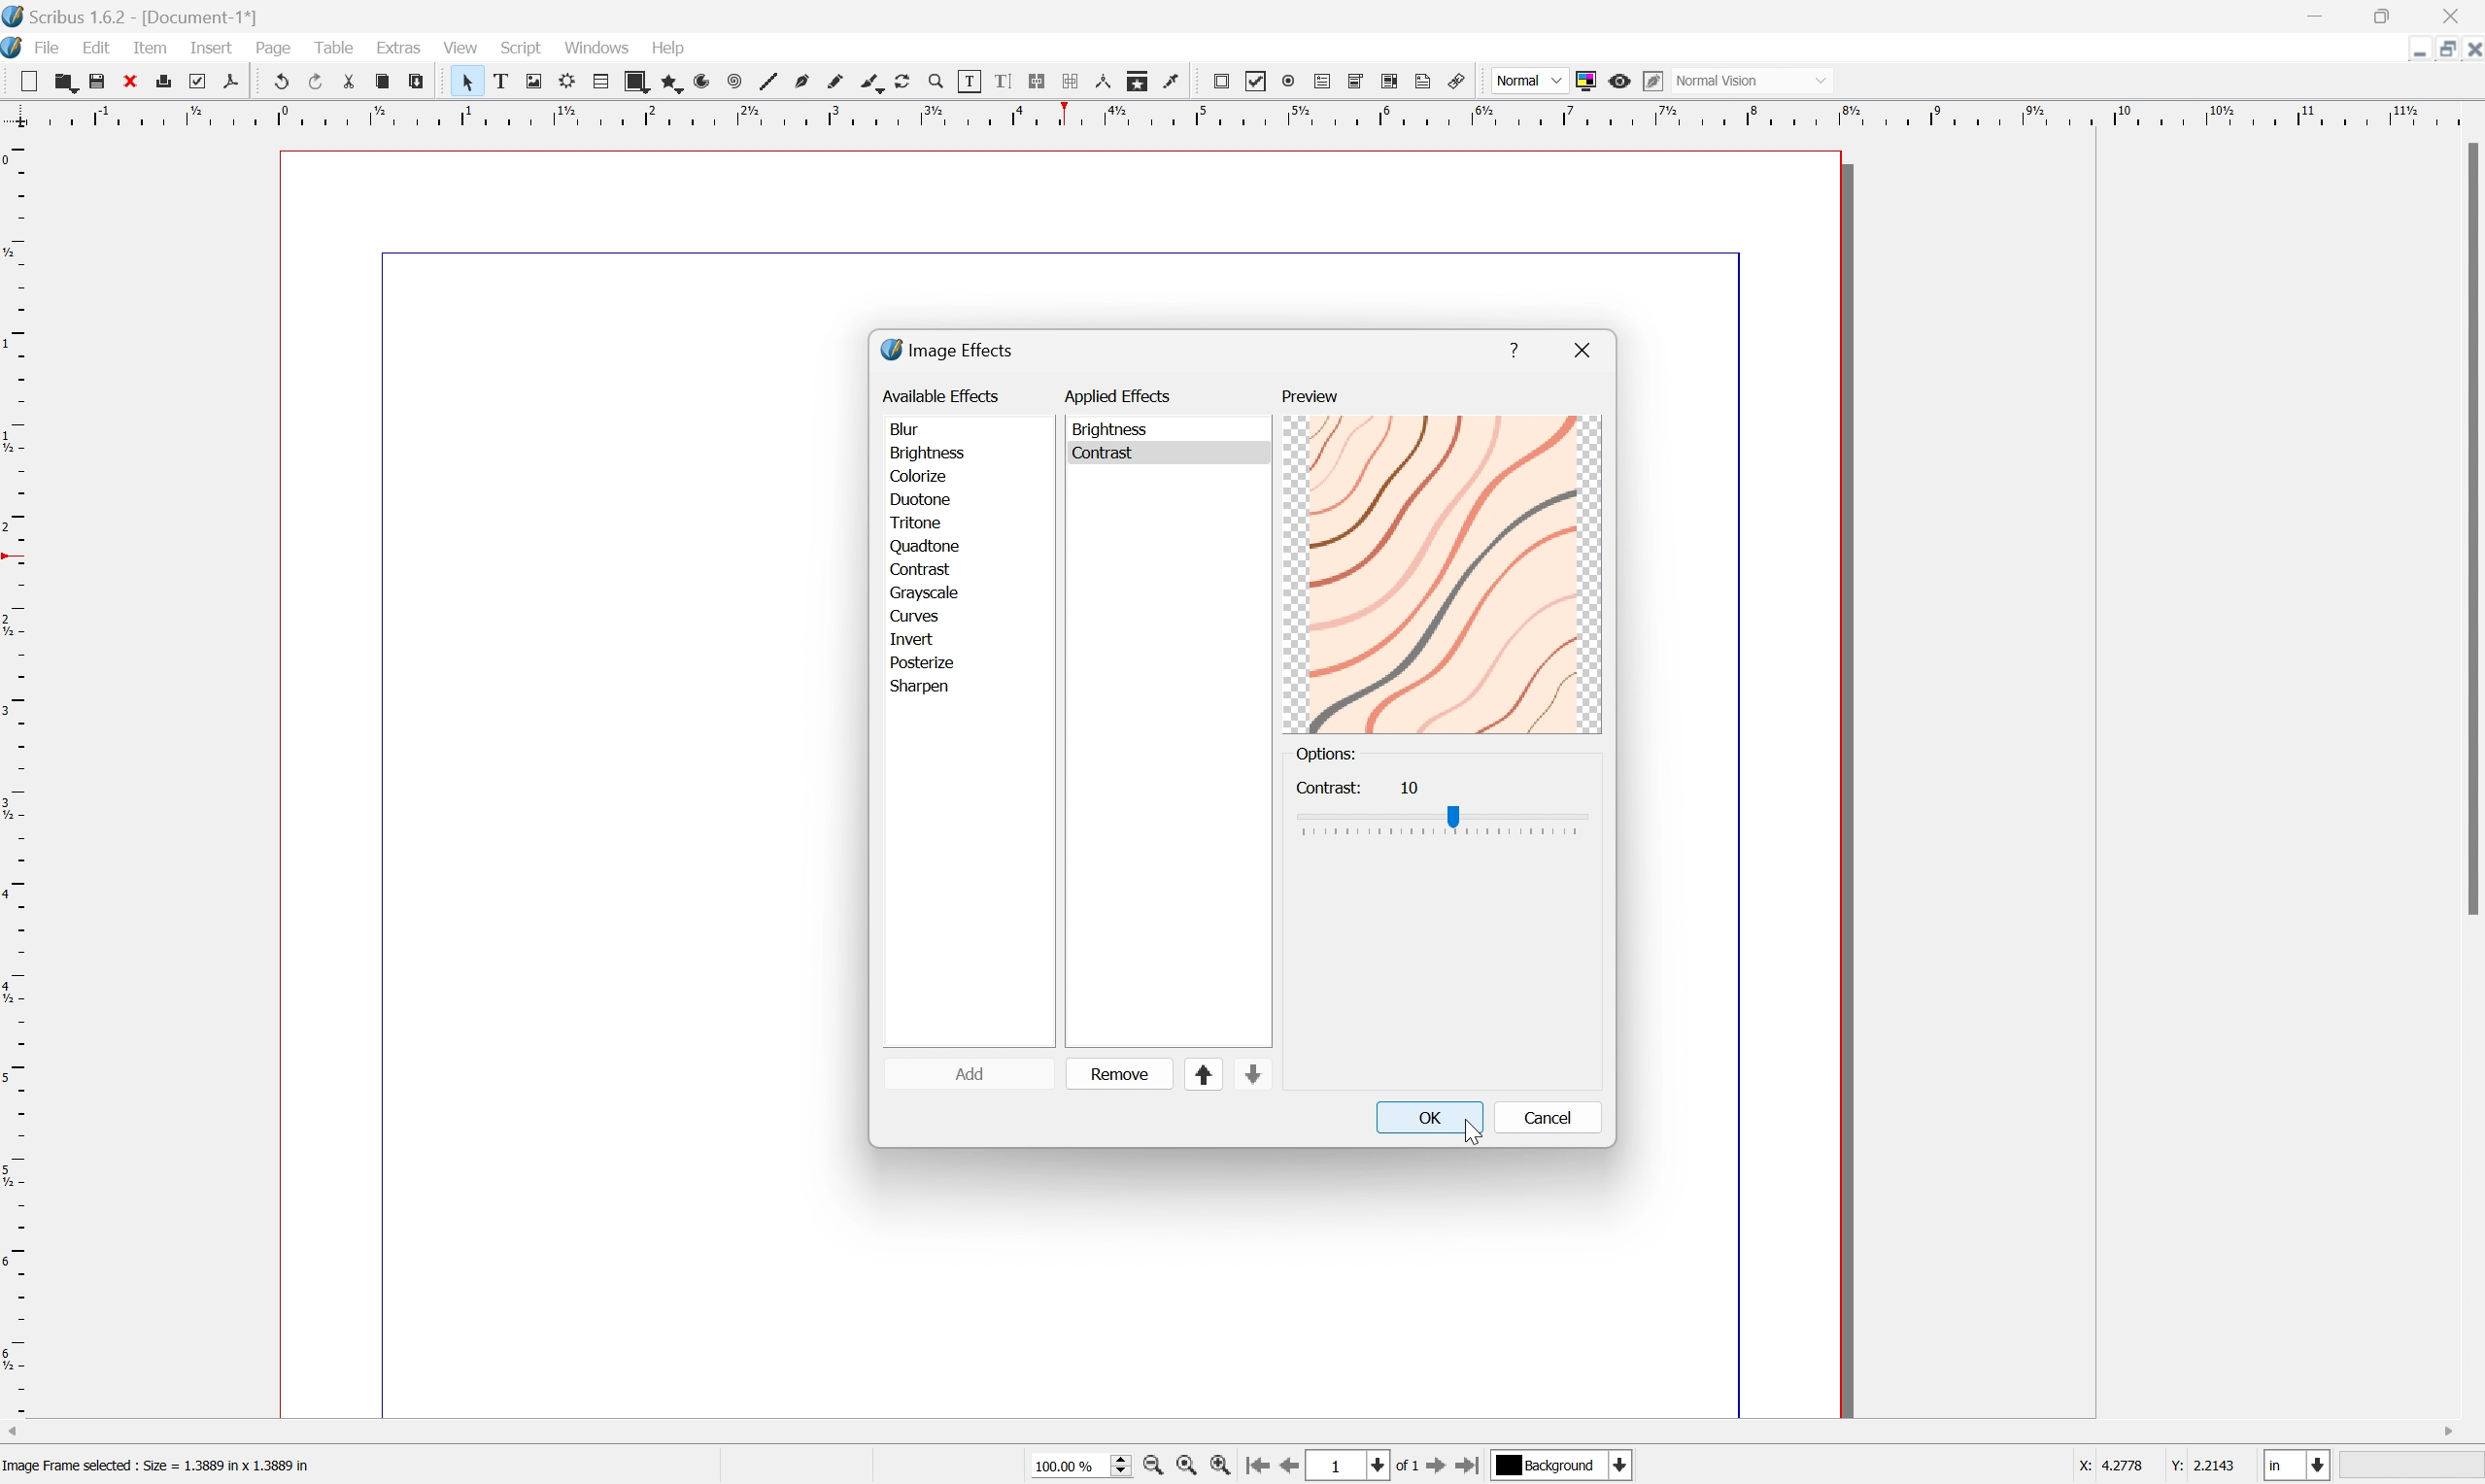  Describe the element at coordinates (974, 83) in the screenshot. I see `Edit contents of frame` at that location.